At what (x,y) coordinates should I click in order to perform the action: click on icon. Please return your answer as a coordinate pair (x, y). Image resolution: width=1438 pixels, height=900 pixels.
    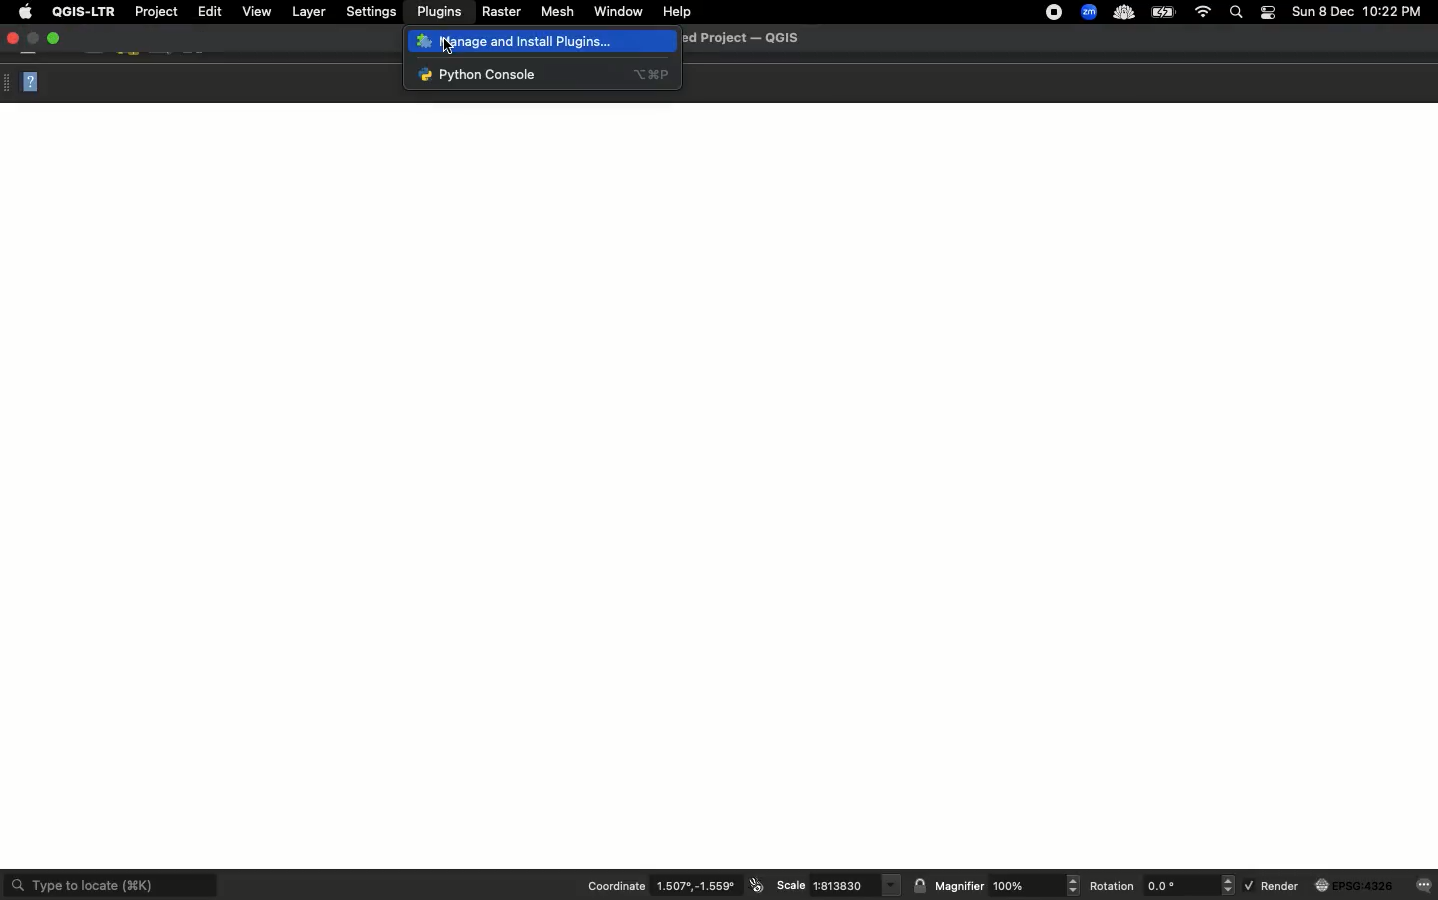
    Looking at the image, I should click on (758, 885).